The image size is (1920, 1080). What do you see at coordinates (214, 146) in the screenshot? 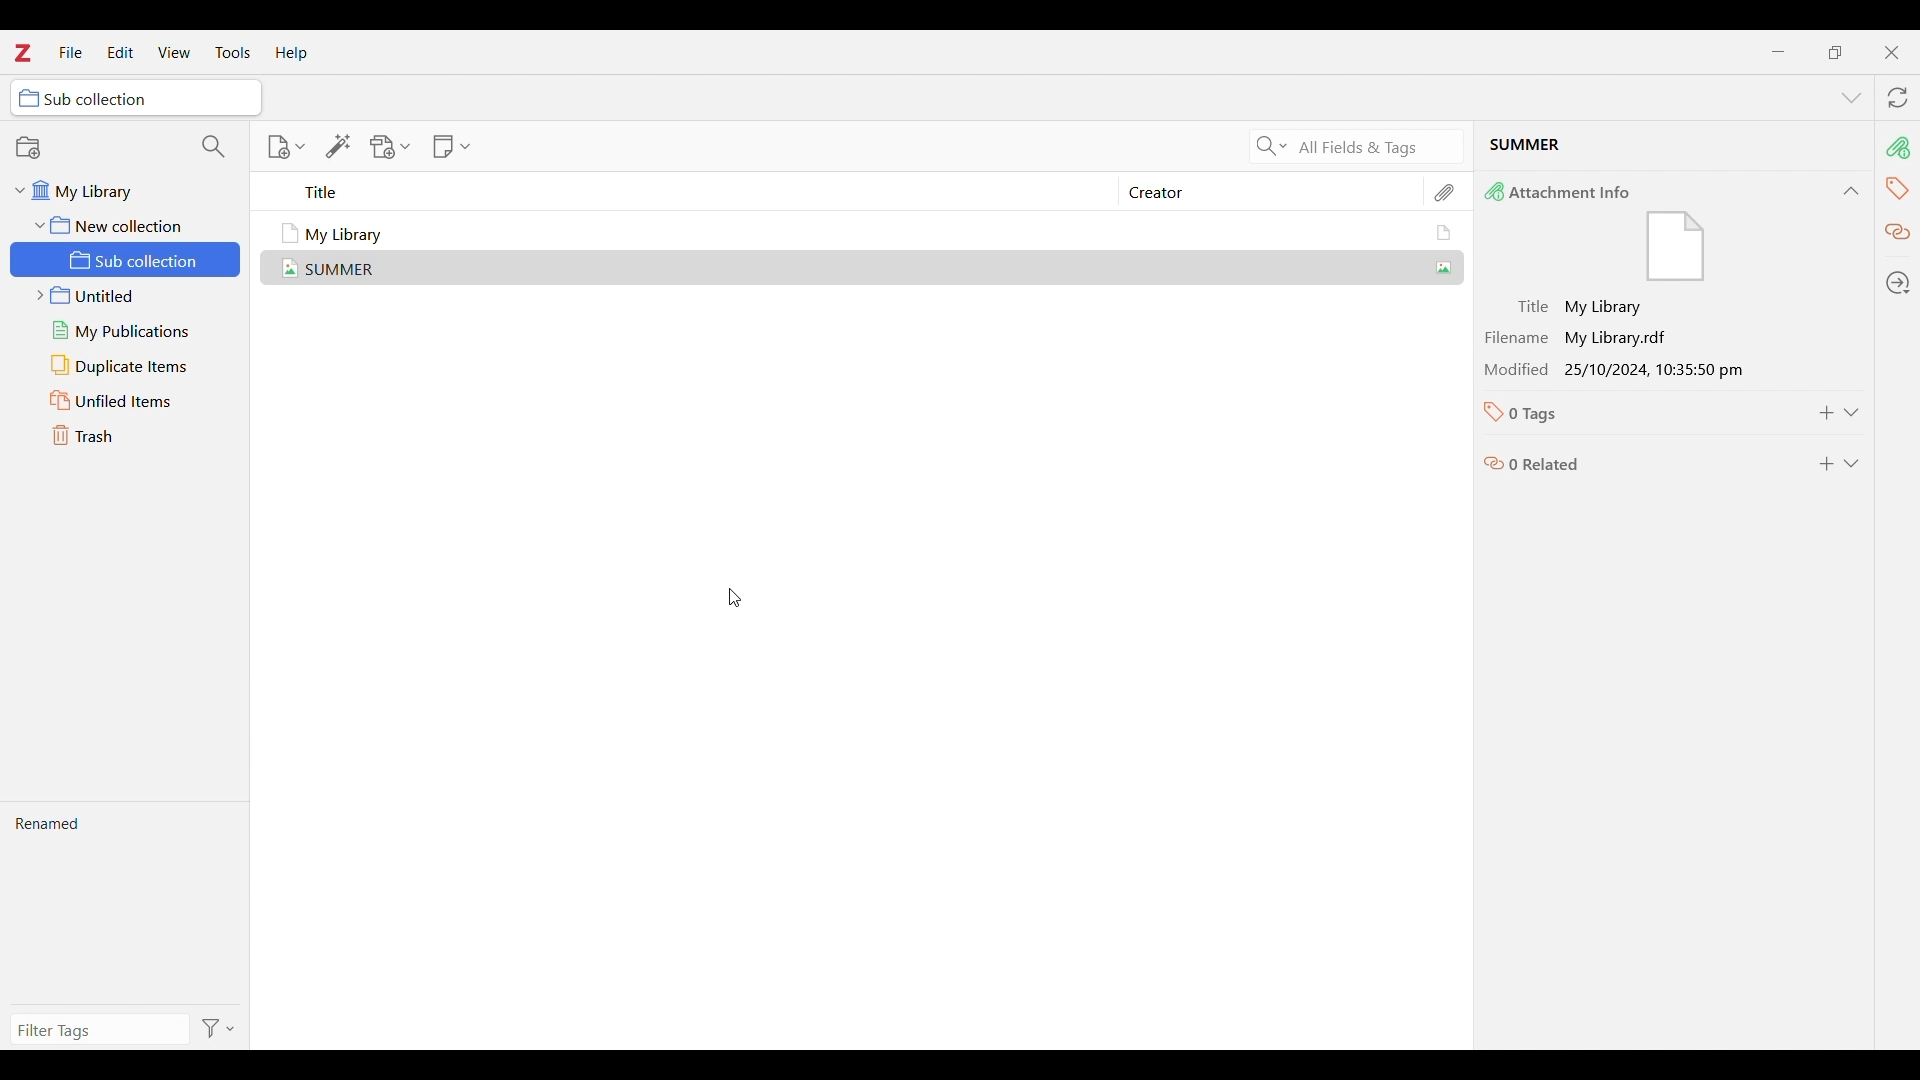
I see `Filter collections` at bounding box center [214, 146].